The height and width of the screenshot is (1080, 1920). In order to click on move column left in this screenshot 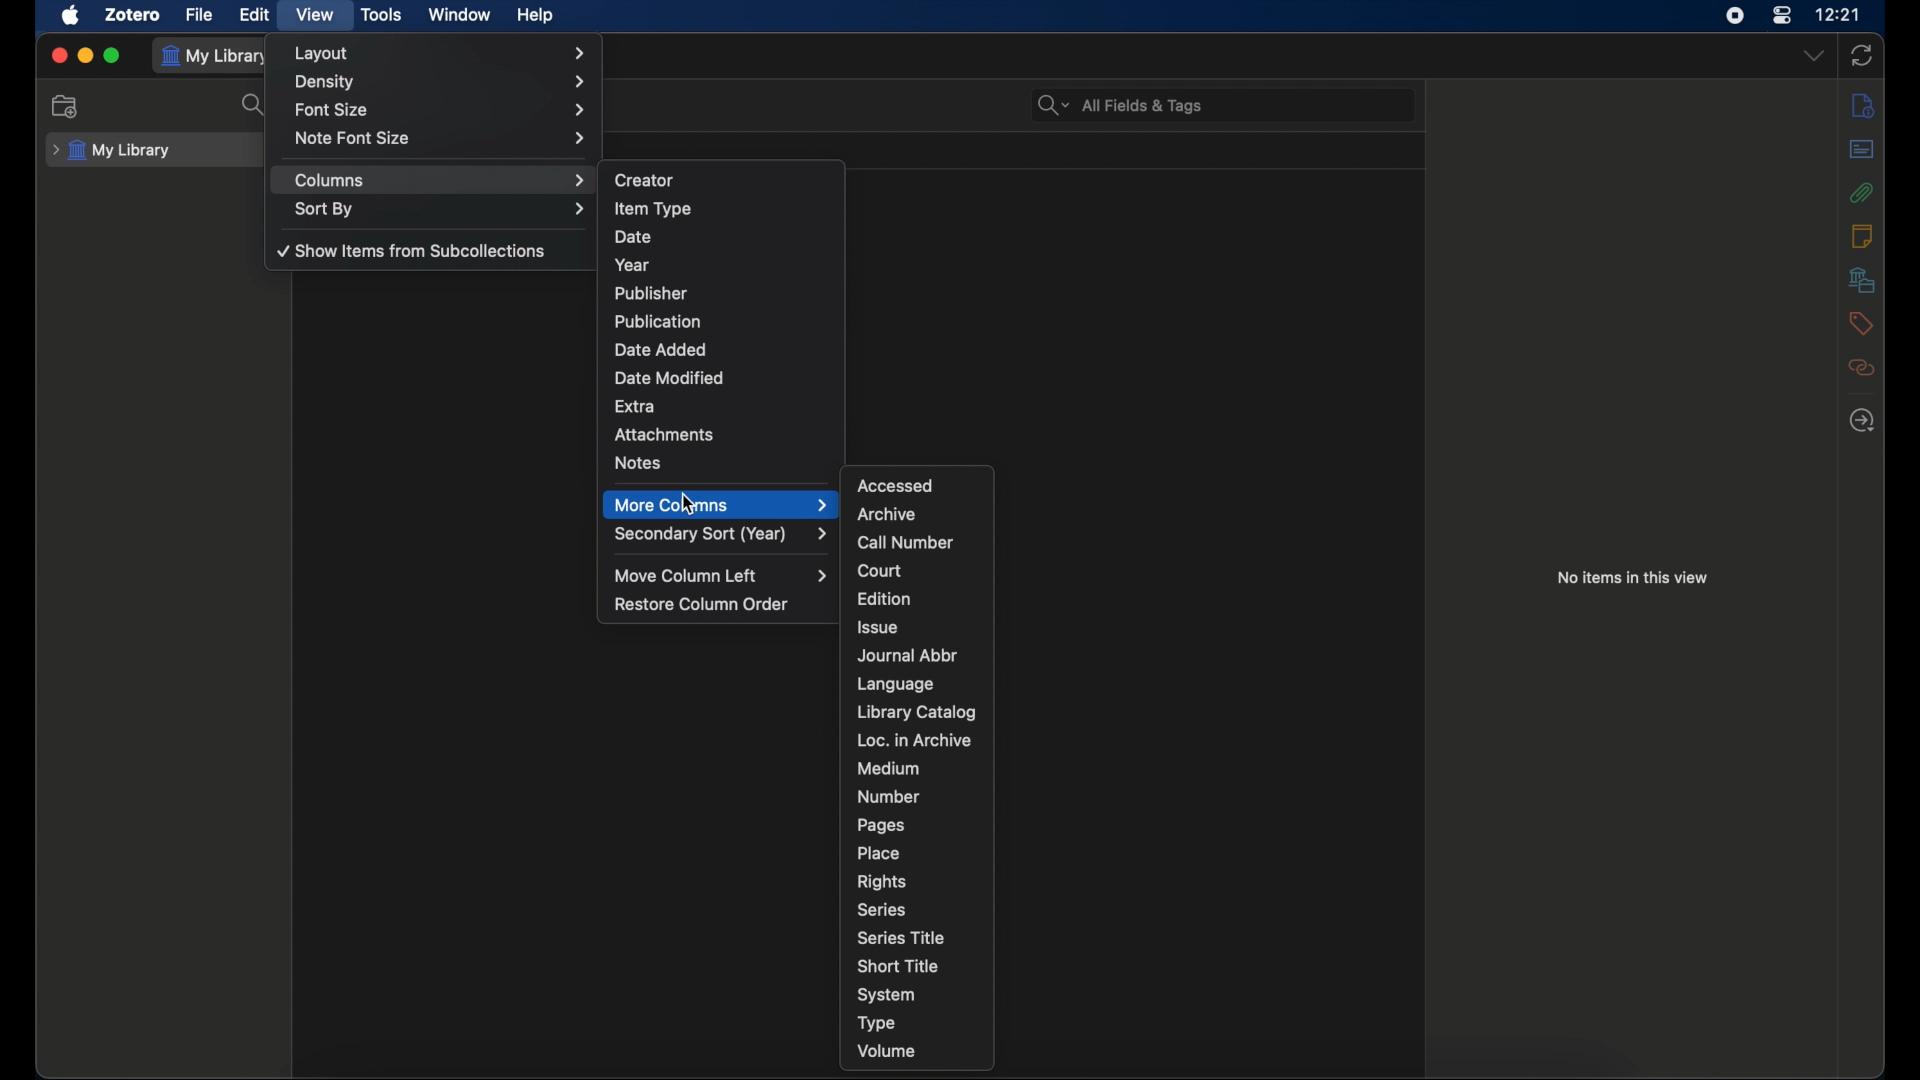, I will do `click(722, 576)`.